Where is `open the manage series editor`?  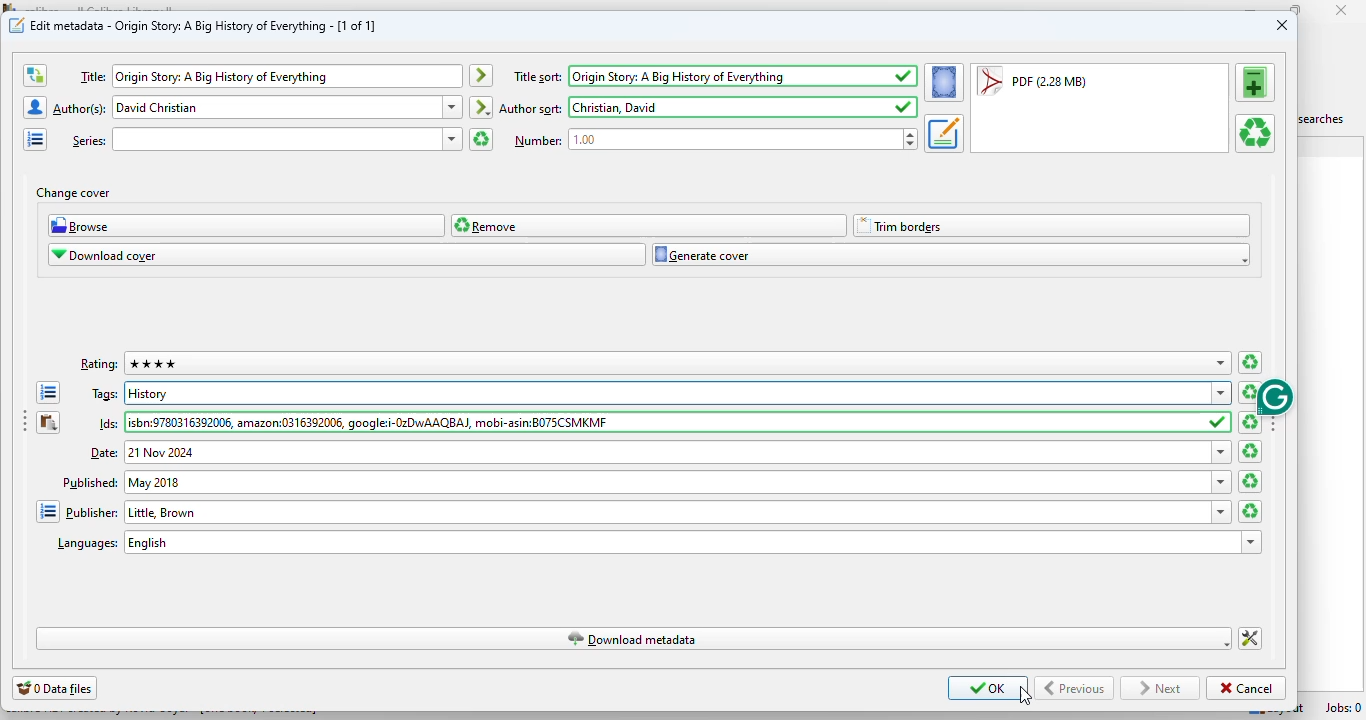
open the manage series editor is located at coordinates (36, 139).